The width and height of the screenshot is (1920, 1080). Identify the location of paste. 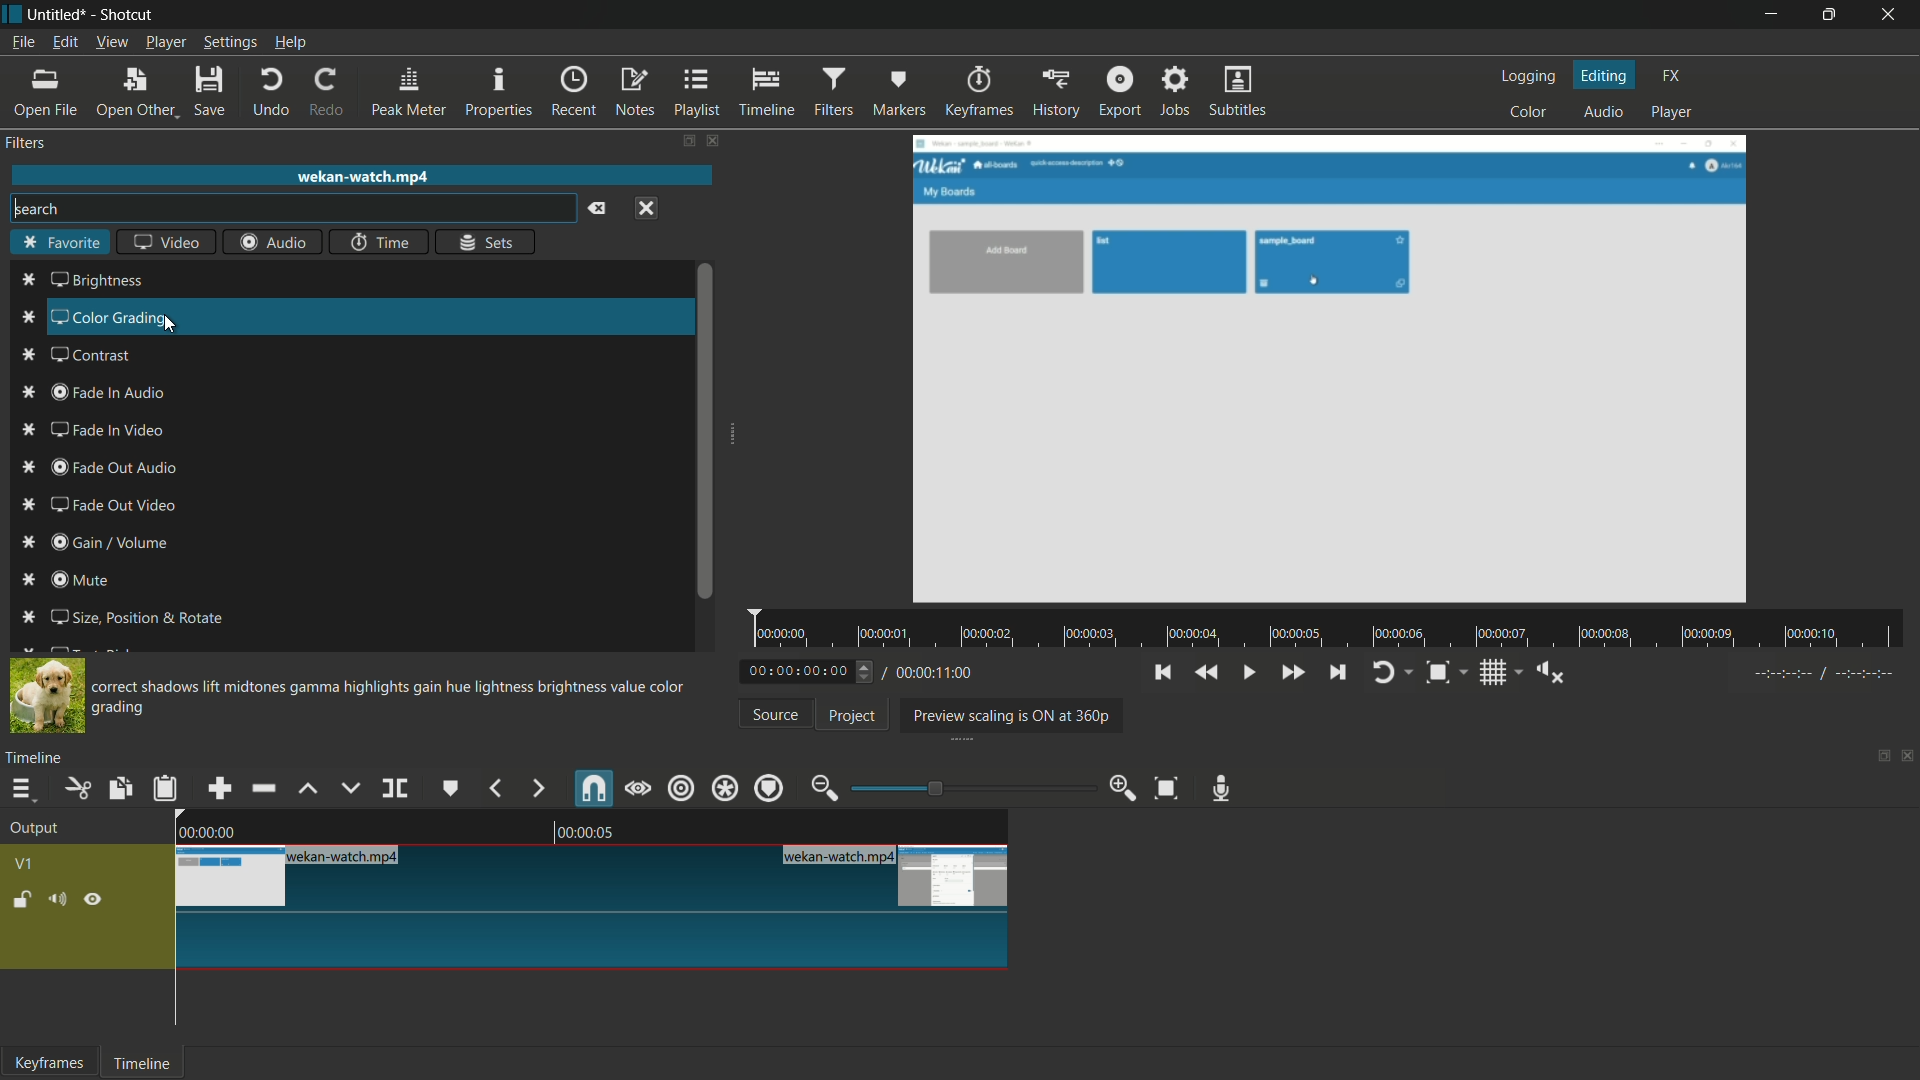
(166, 790).